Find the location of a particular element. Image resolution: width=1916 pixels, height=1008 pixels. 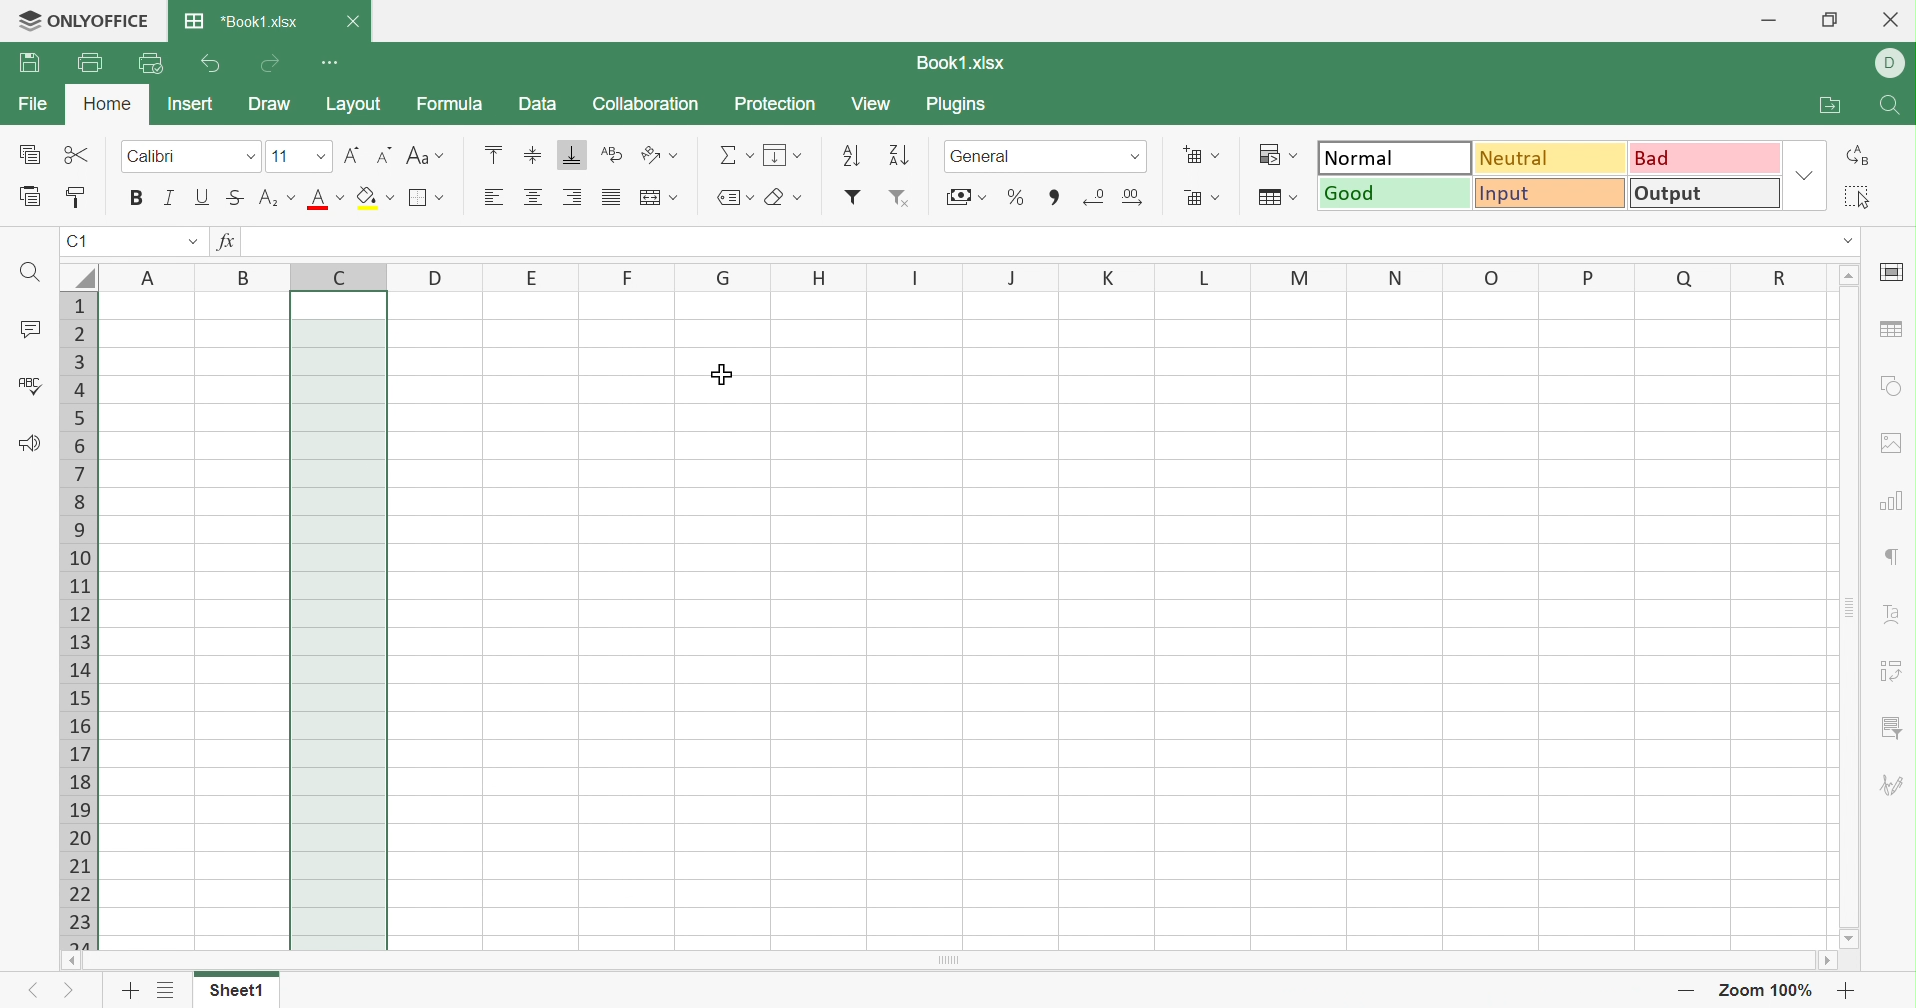

Calibri is located at coordinates (151, 154).